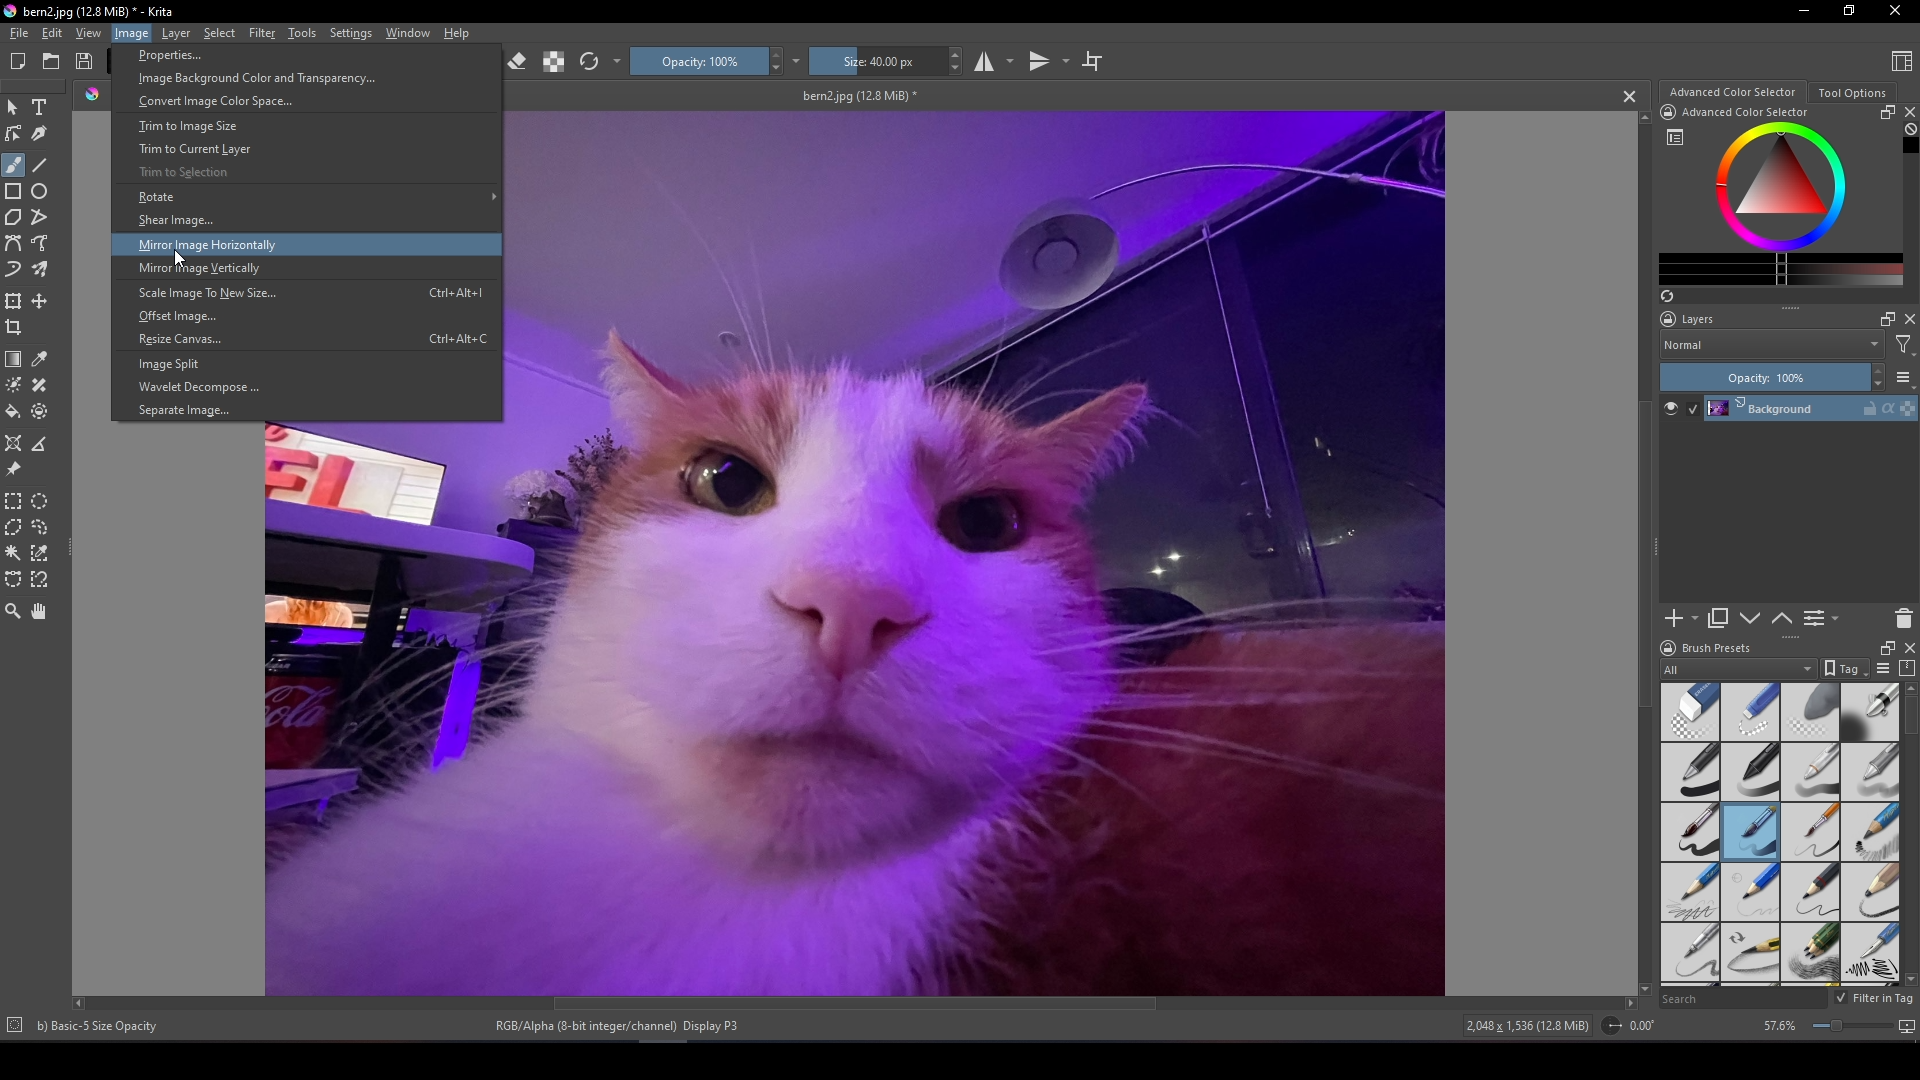  I want to click on Move layer, so click(1750, 618).